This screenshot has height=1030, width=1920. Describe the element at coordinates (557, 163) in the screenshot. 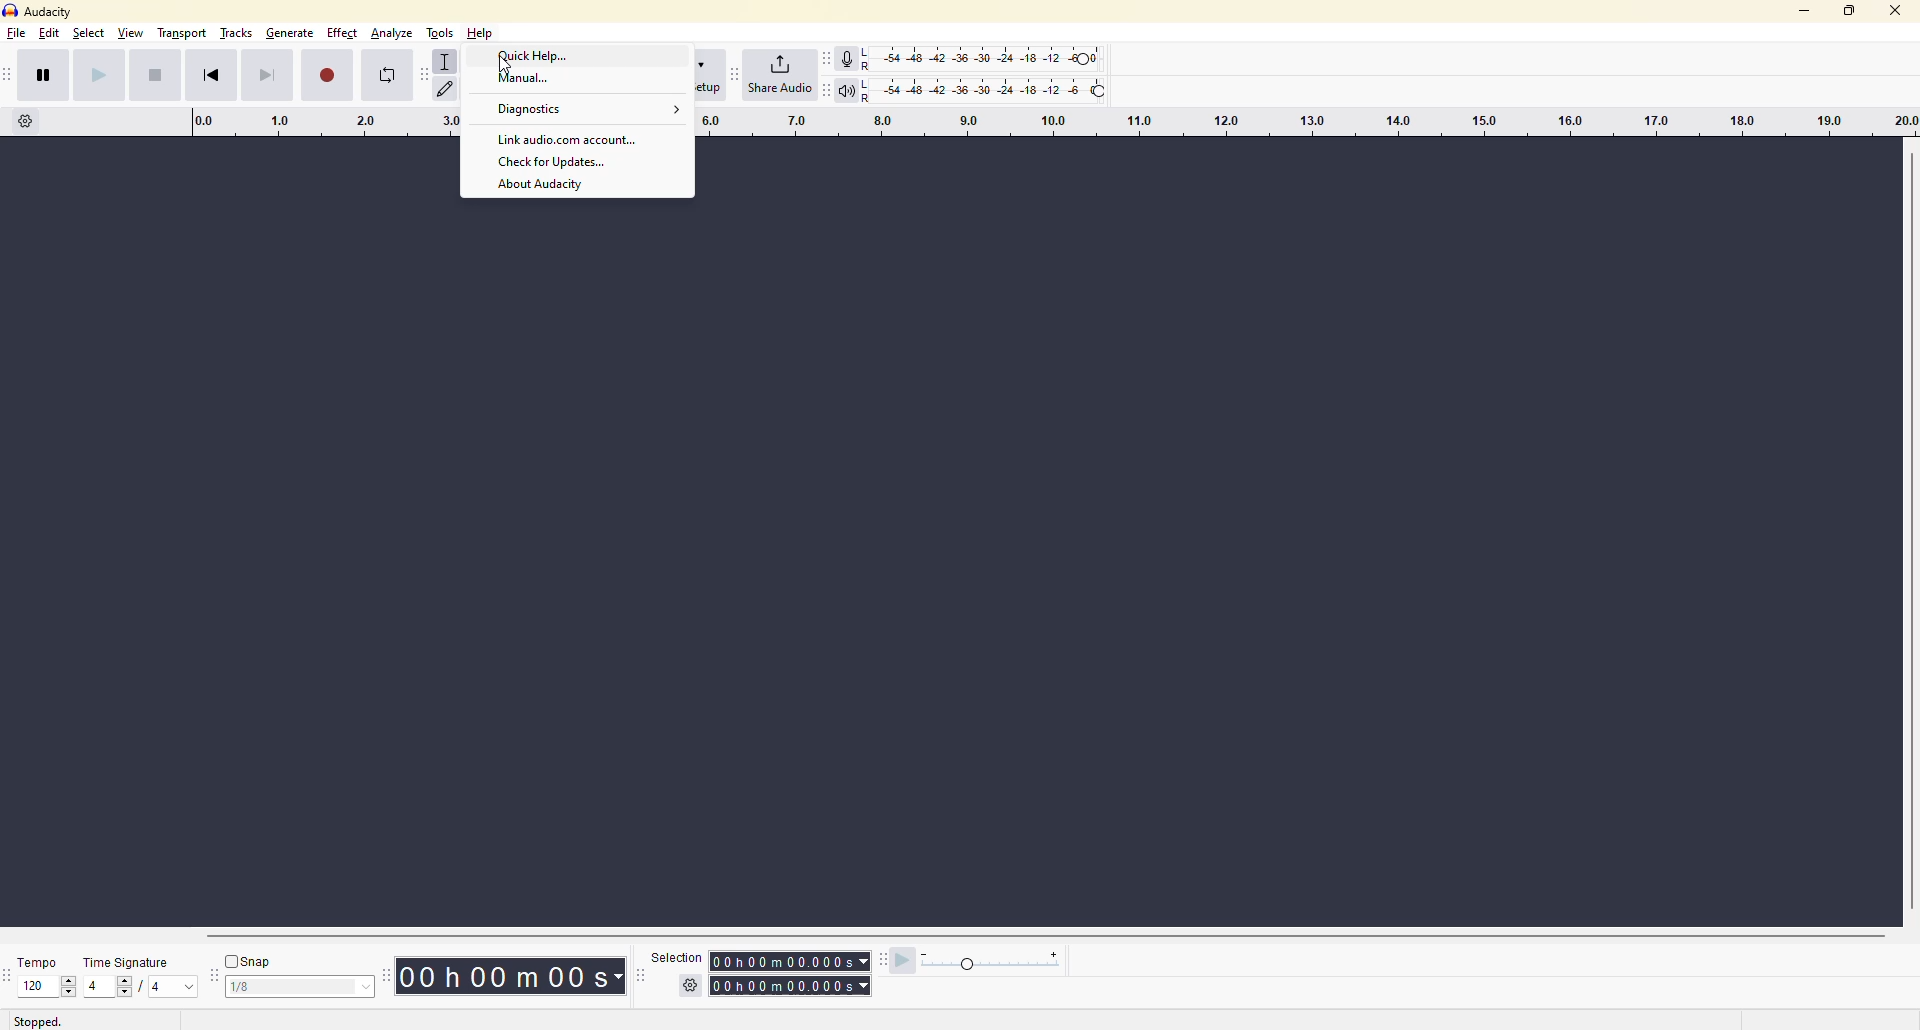

I see `check for updates` at that location.